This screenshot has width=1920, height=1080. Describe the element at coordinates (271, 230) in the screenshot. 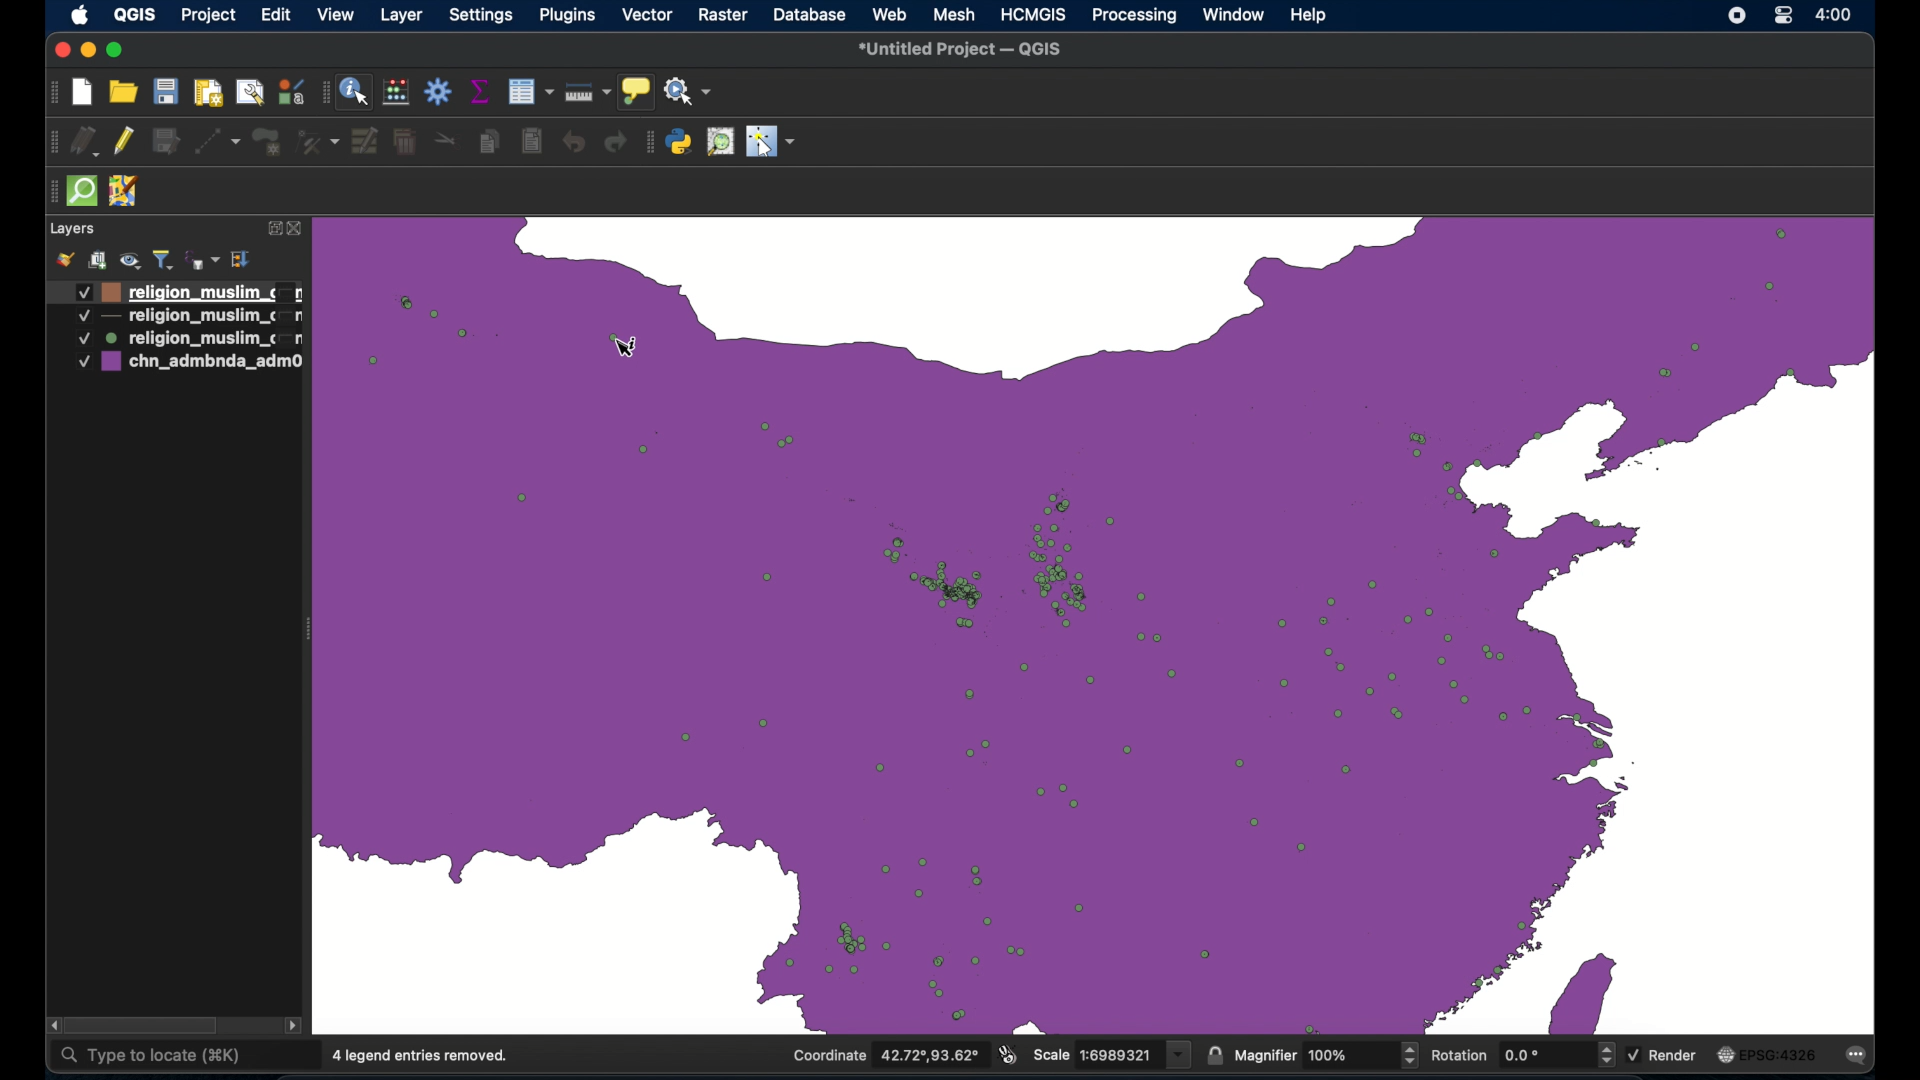

I see `expand` at that location.